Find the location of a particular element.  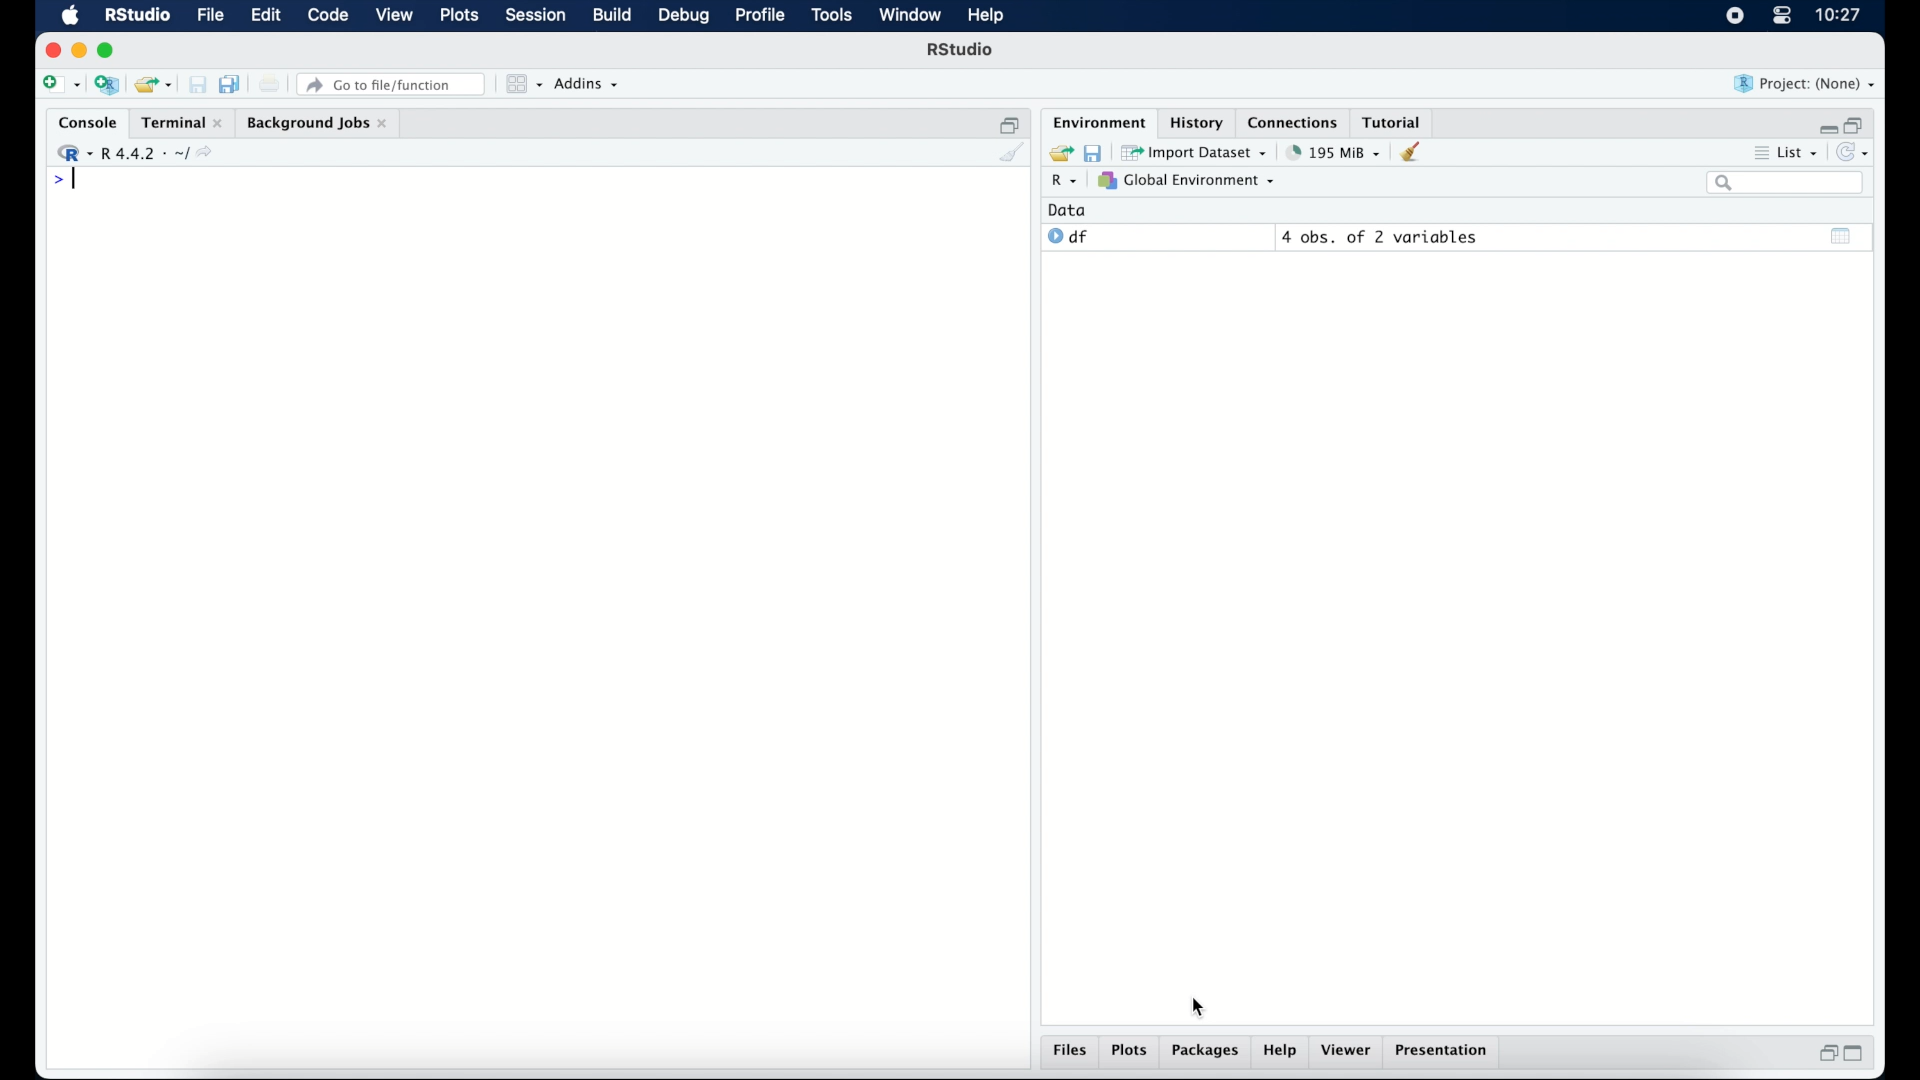

minimize is located at coordinates (1825, 124).